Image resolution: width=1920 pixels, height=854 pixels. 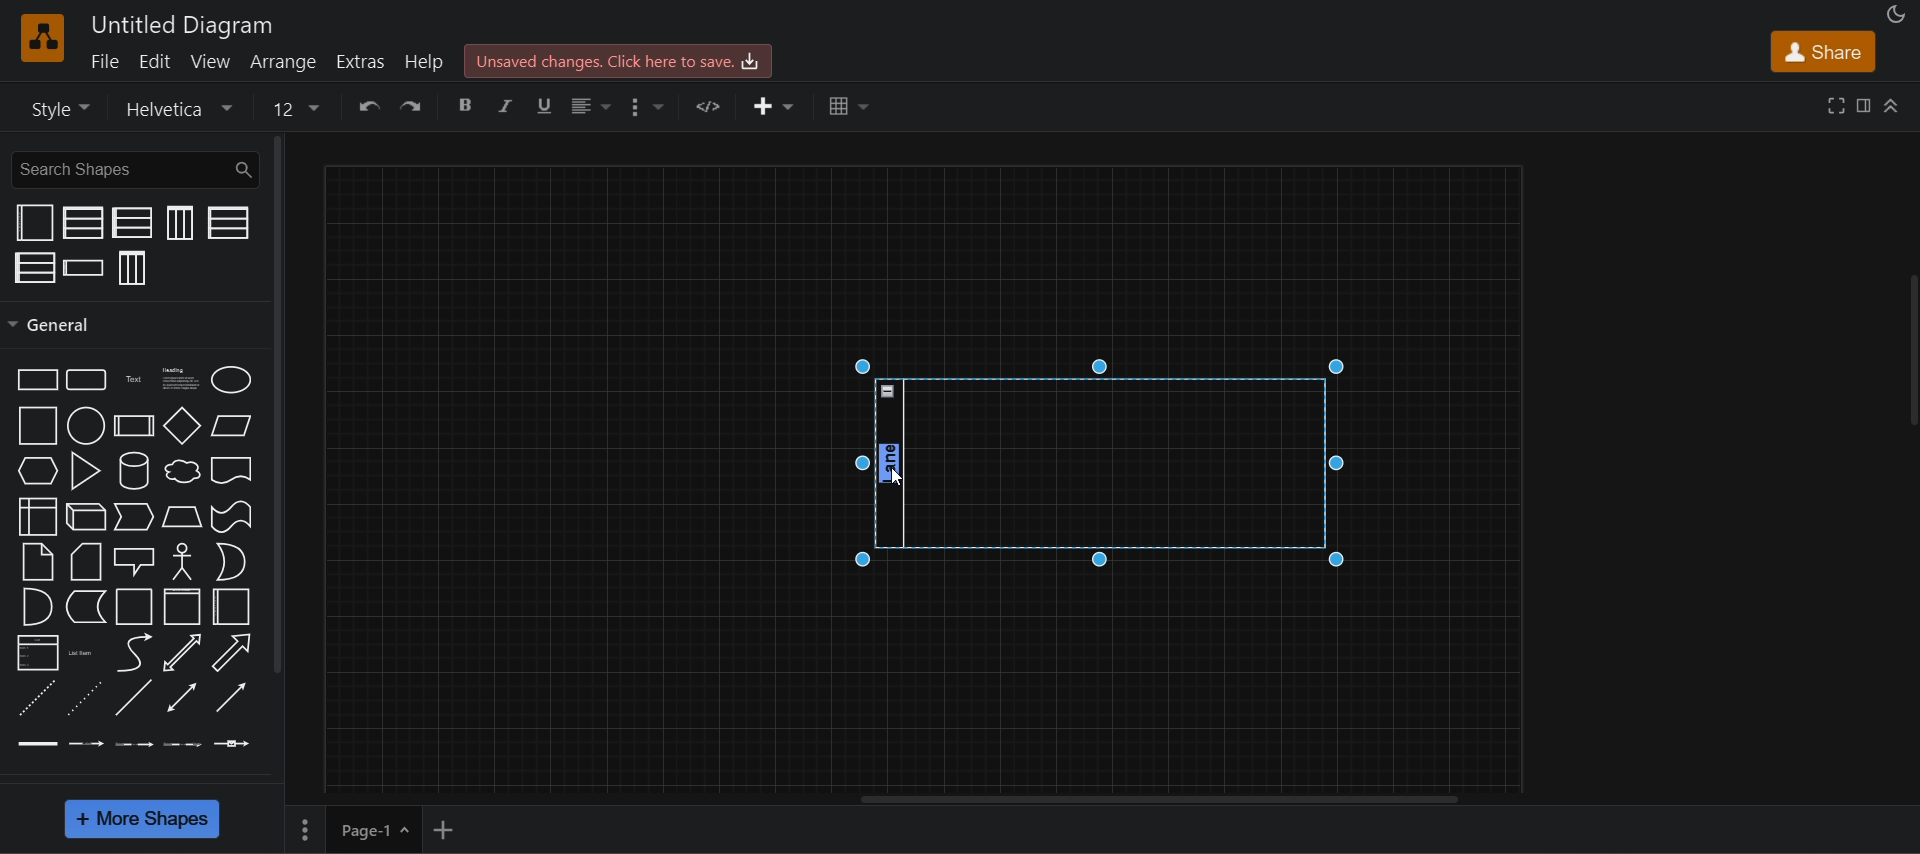 I want to click on heading text box, so click(x=178, y=381).